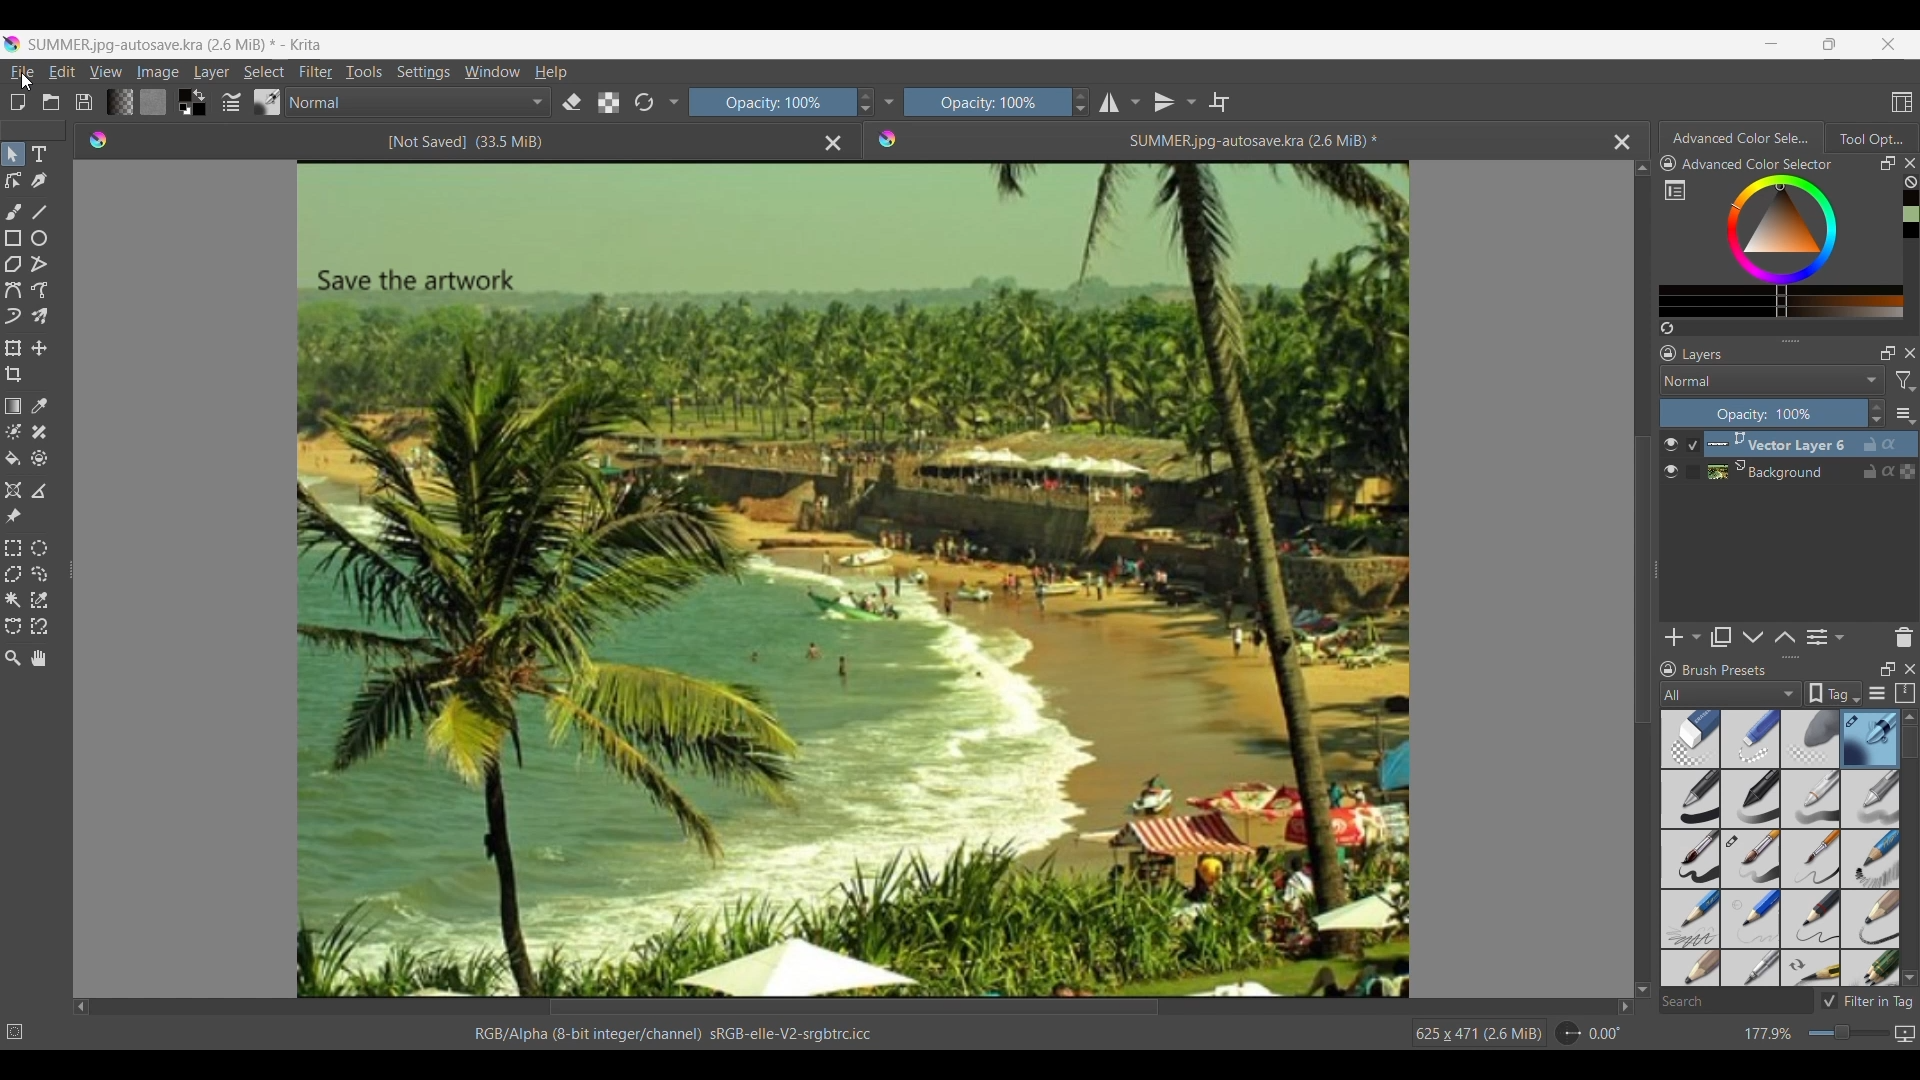 The width and height of the screenshot is (1920, 1080). I want to click on Tools, so click(364, 72).